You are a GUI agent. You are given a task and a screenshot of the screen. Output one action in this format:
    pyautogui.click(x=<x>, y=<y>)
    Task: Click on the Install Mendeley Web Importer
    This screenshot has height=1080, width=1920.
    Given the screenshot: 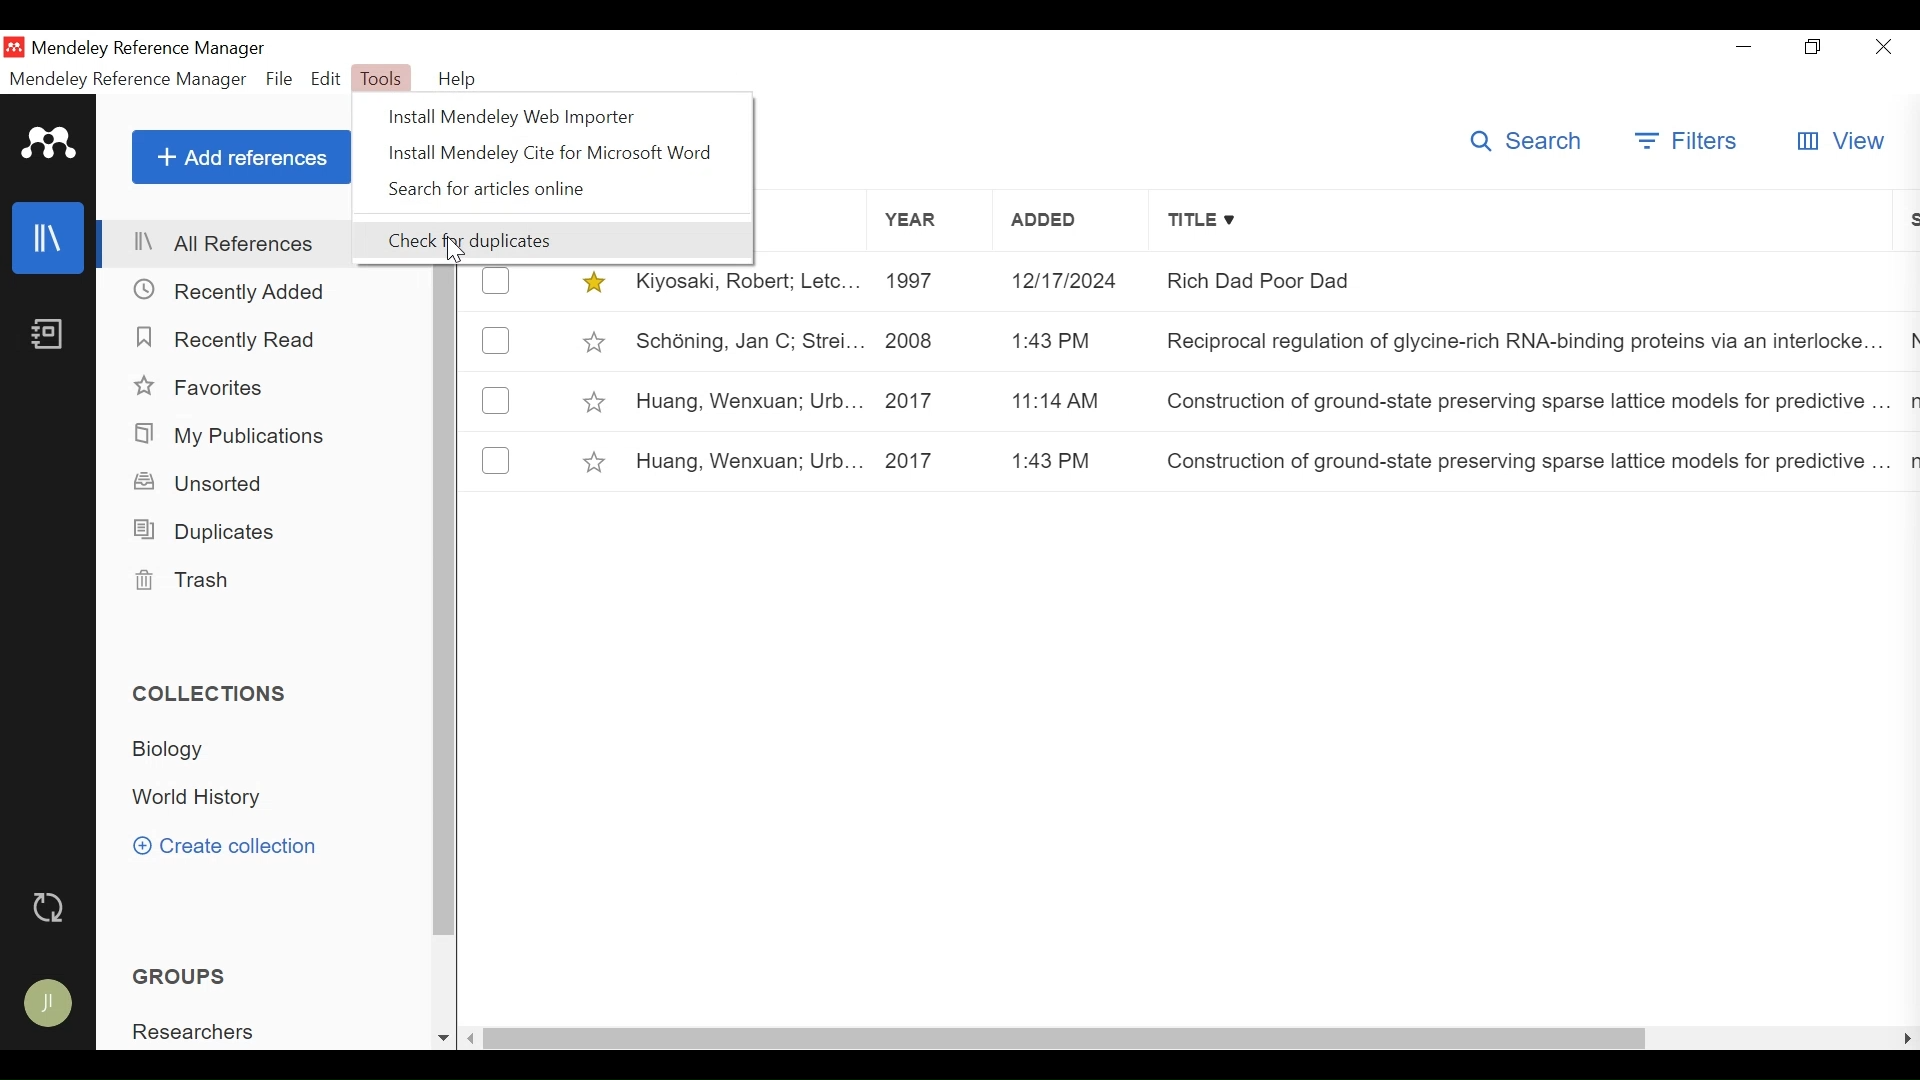 What is the action you would take?
    pyautogui.click(x=565, y=116)
    